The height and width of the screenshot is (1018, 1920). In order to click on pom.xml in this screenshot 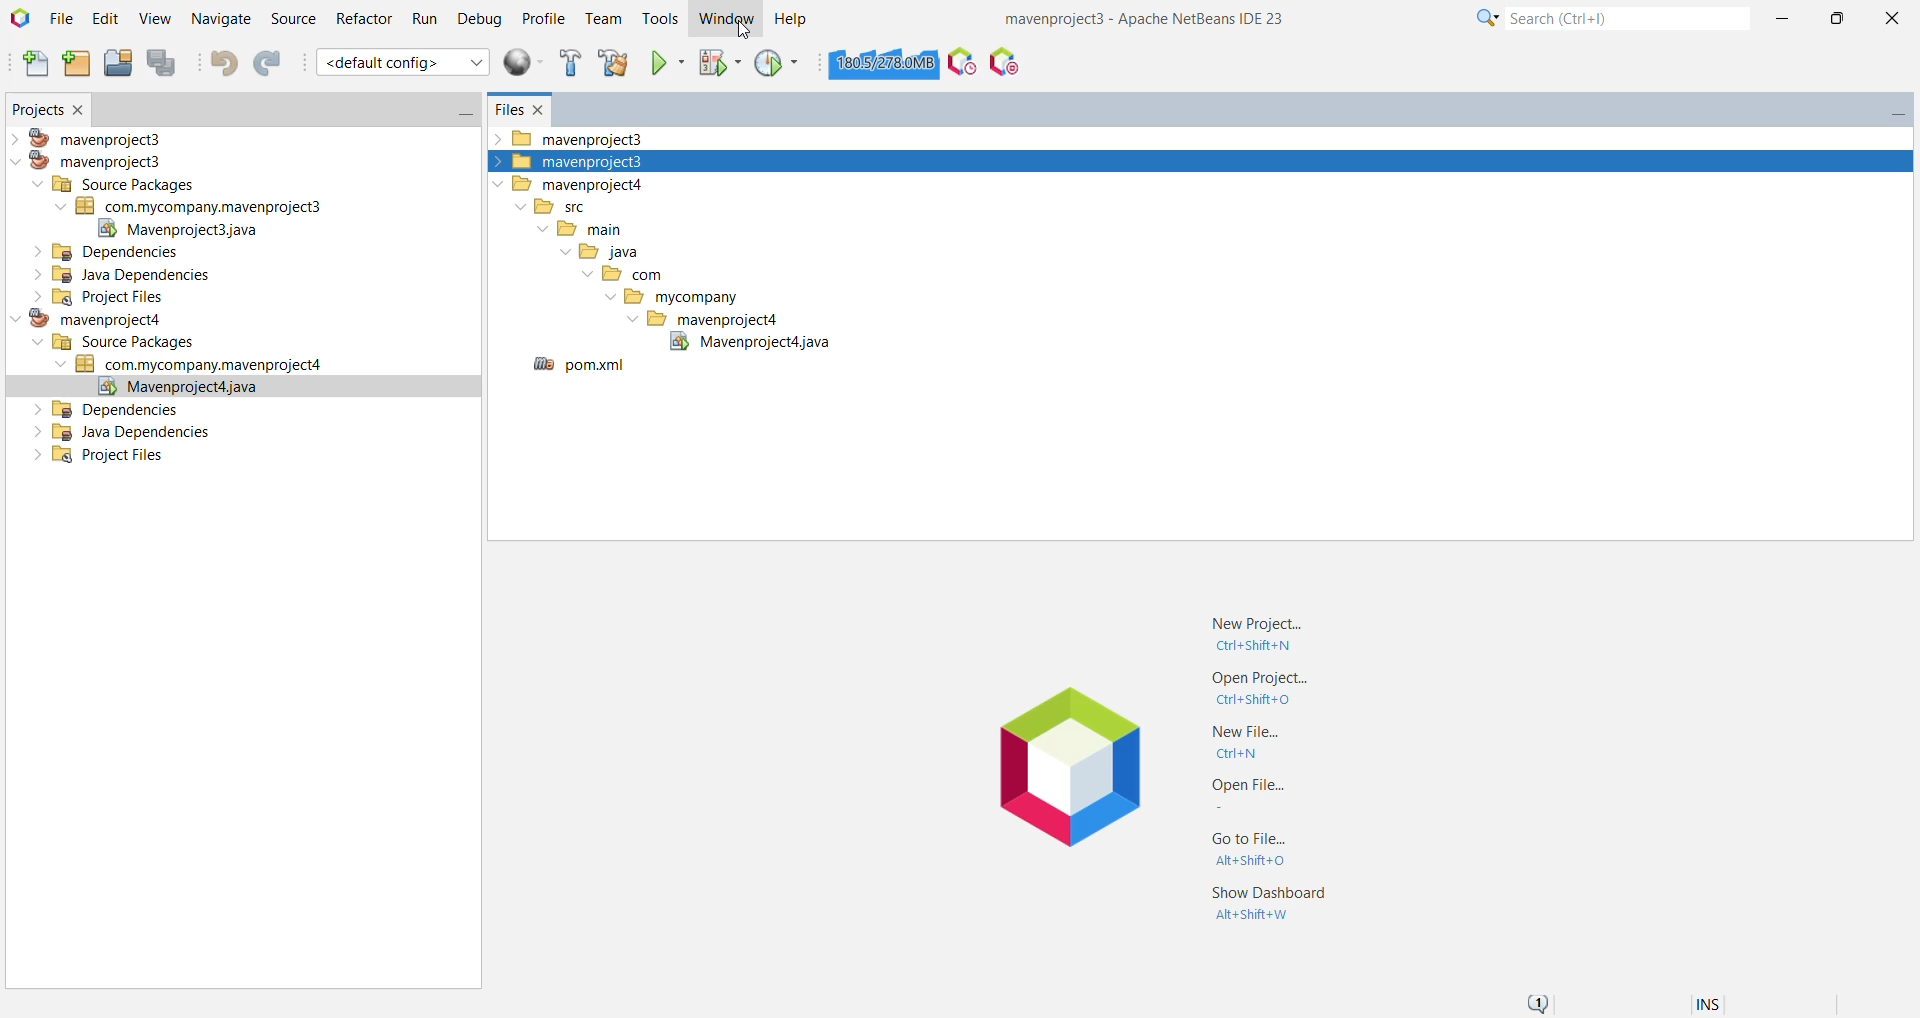, I will do `click(579, 367)`.